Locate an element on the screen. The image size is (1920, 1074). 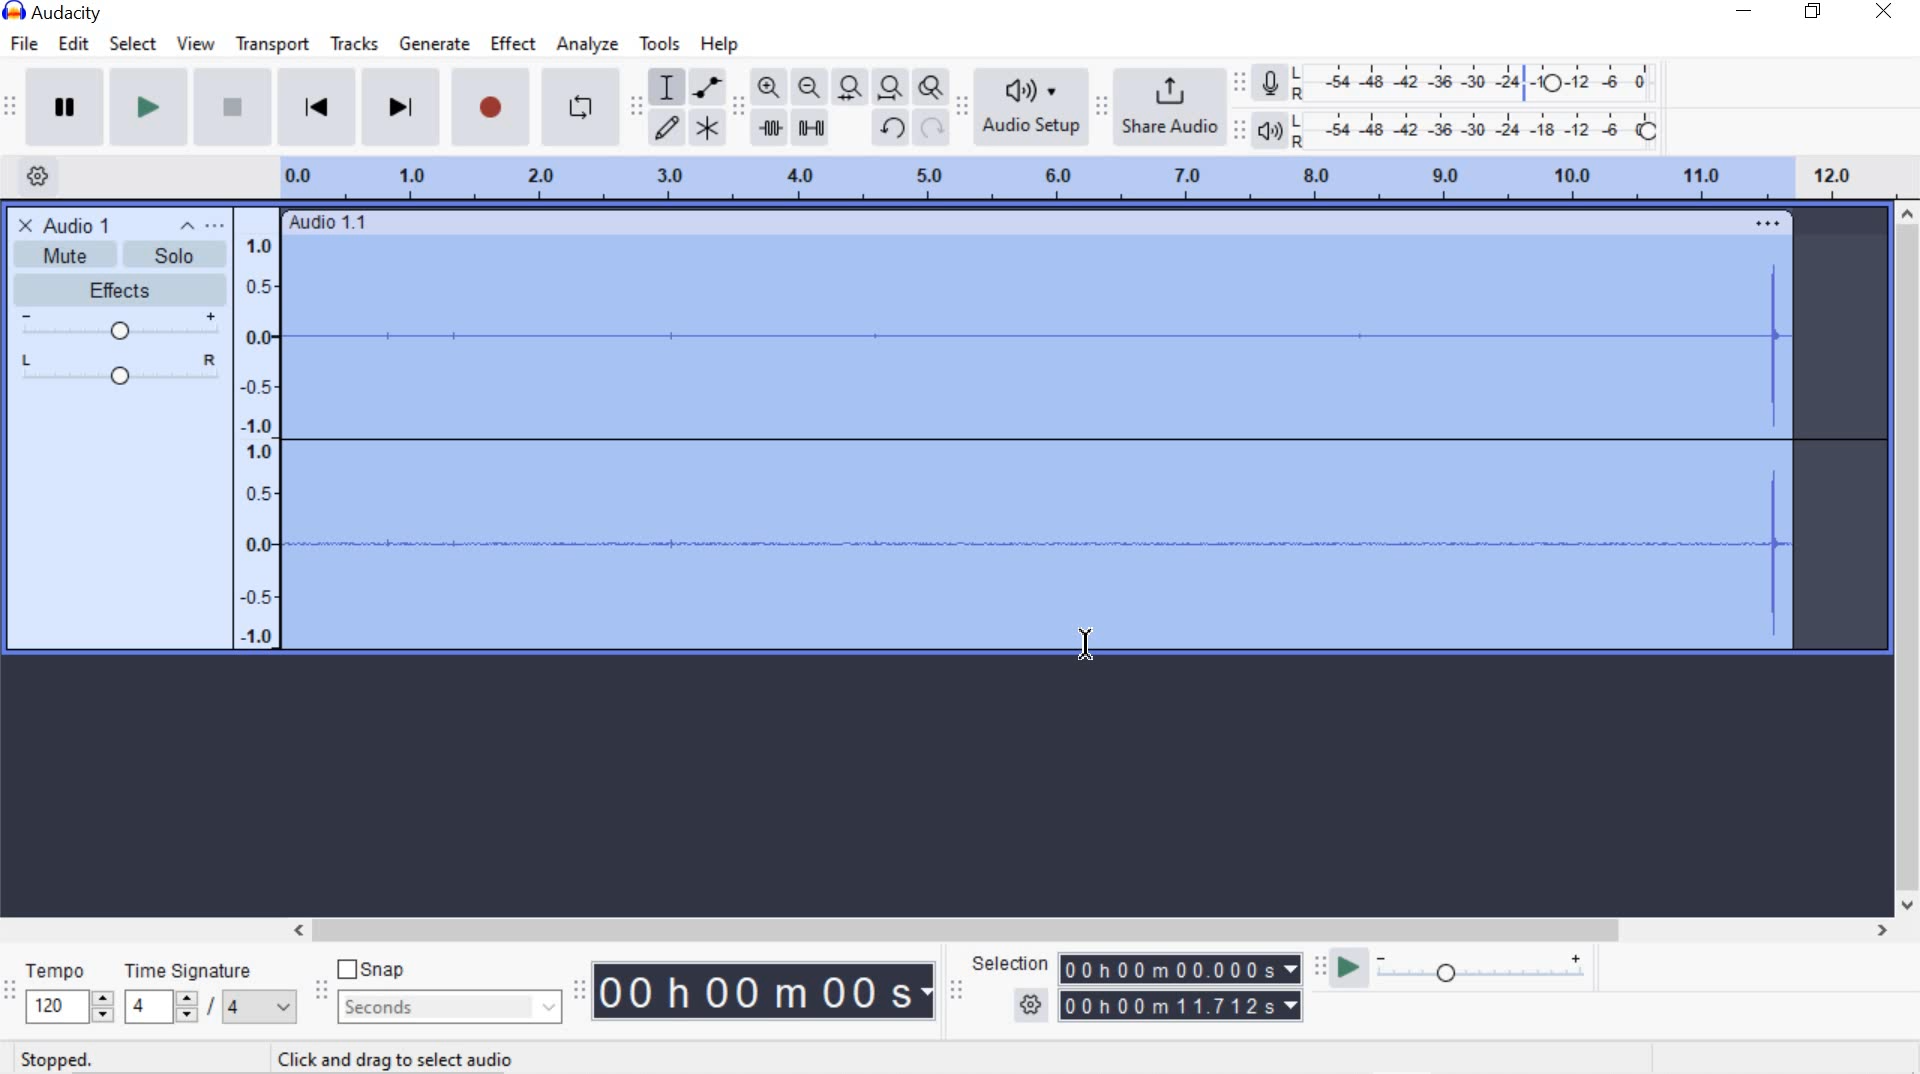
TIME SIGNATURE is located at coordinates (209, 993).